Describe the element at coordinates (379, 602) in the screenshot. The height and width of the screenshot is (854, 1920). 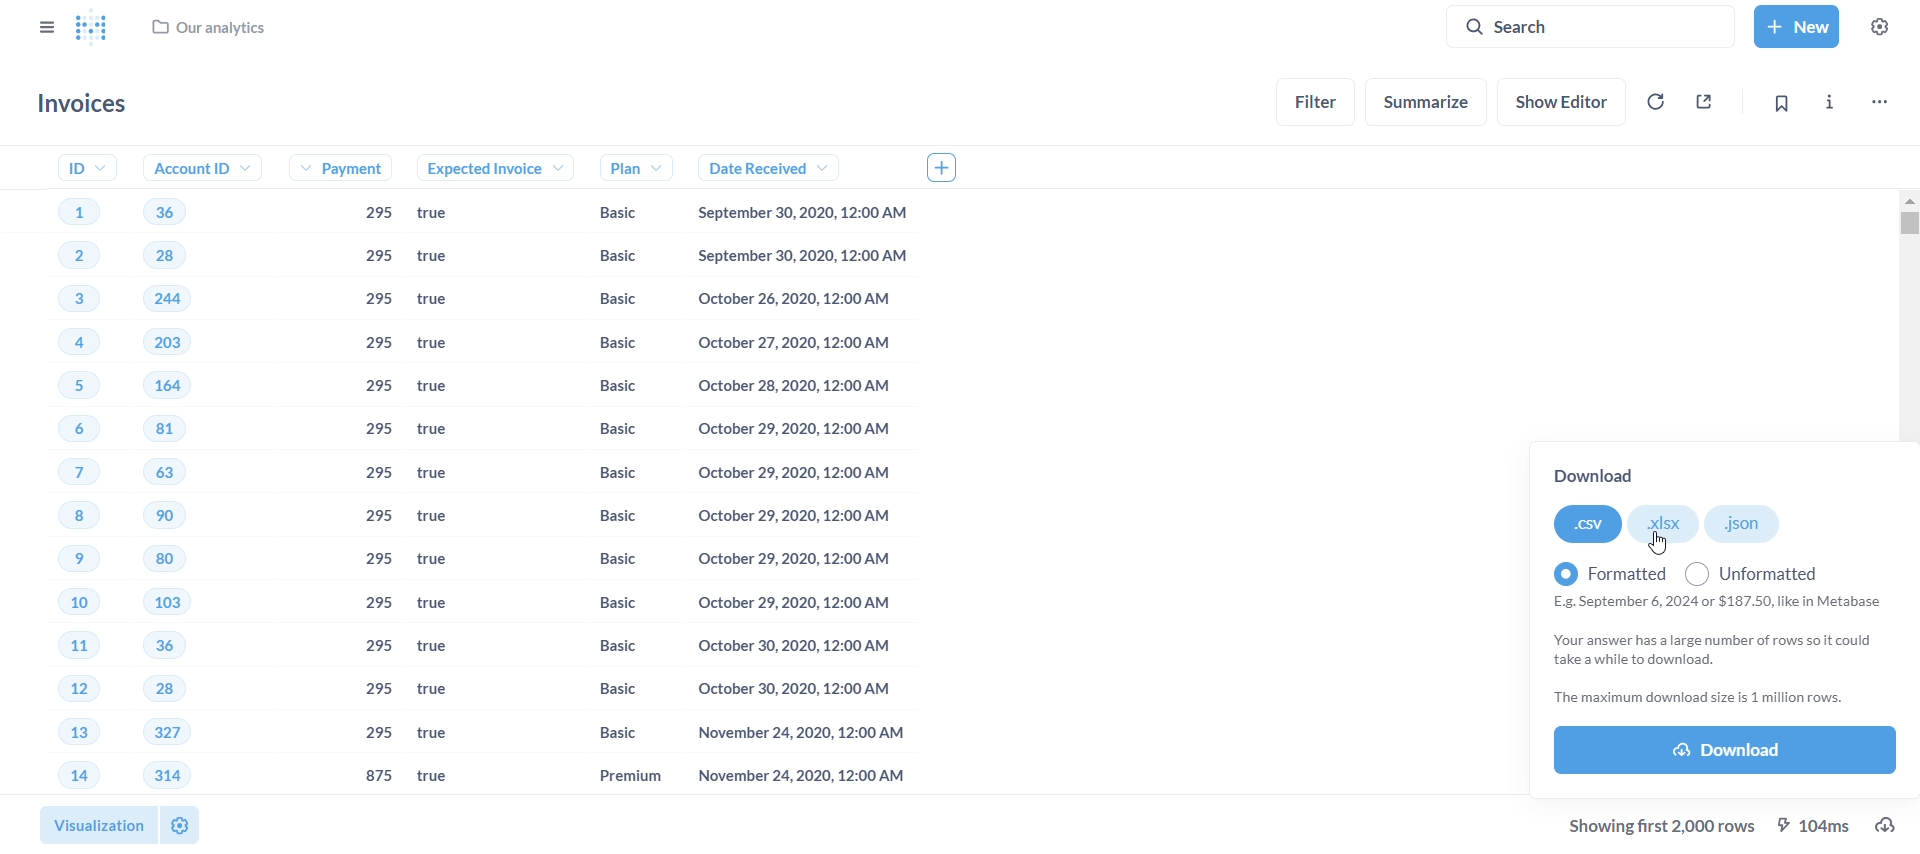
I see `295` at that location.